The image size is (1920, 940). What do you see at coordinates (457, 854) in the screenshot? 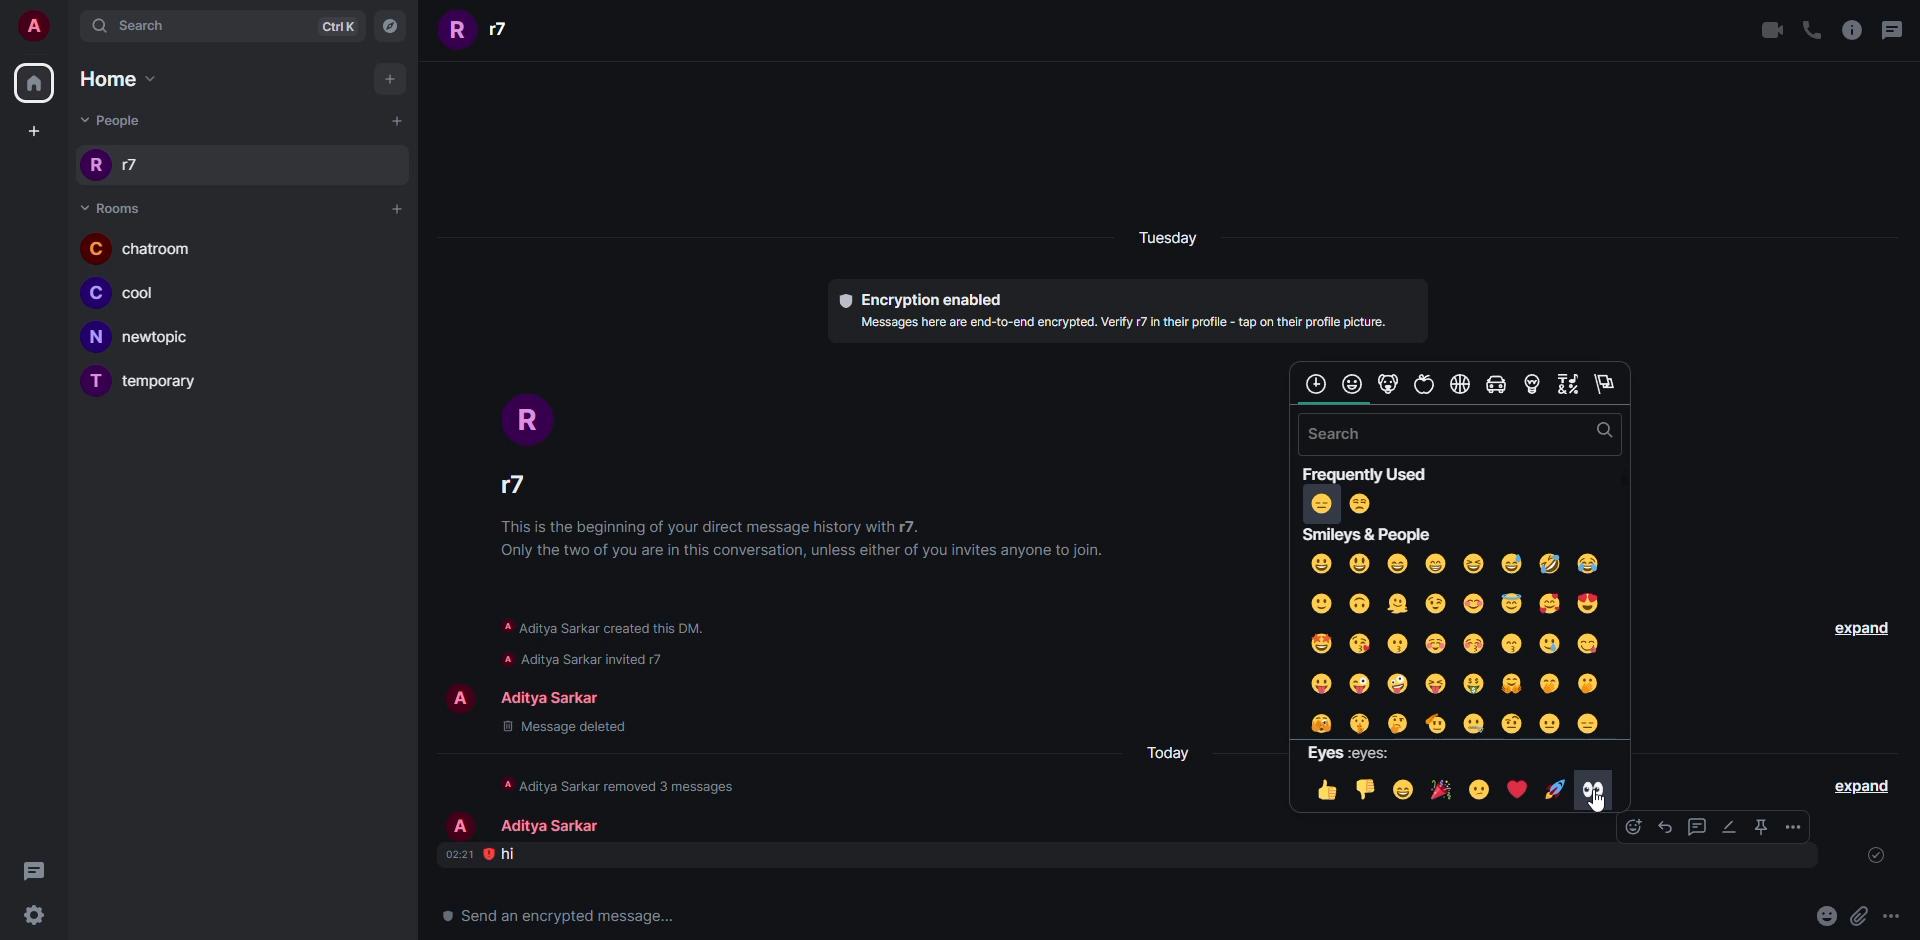
I see `time` at bounding box center [457, 854].